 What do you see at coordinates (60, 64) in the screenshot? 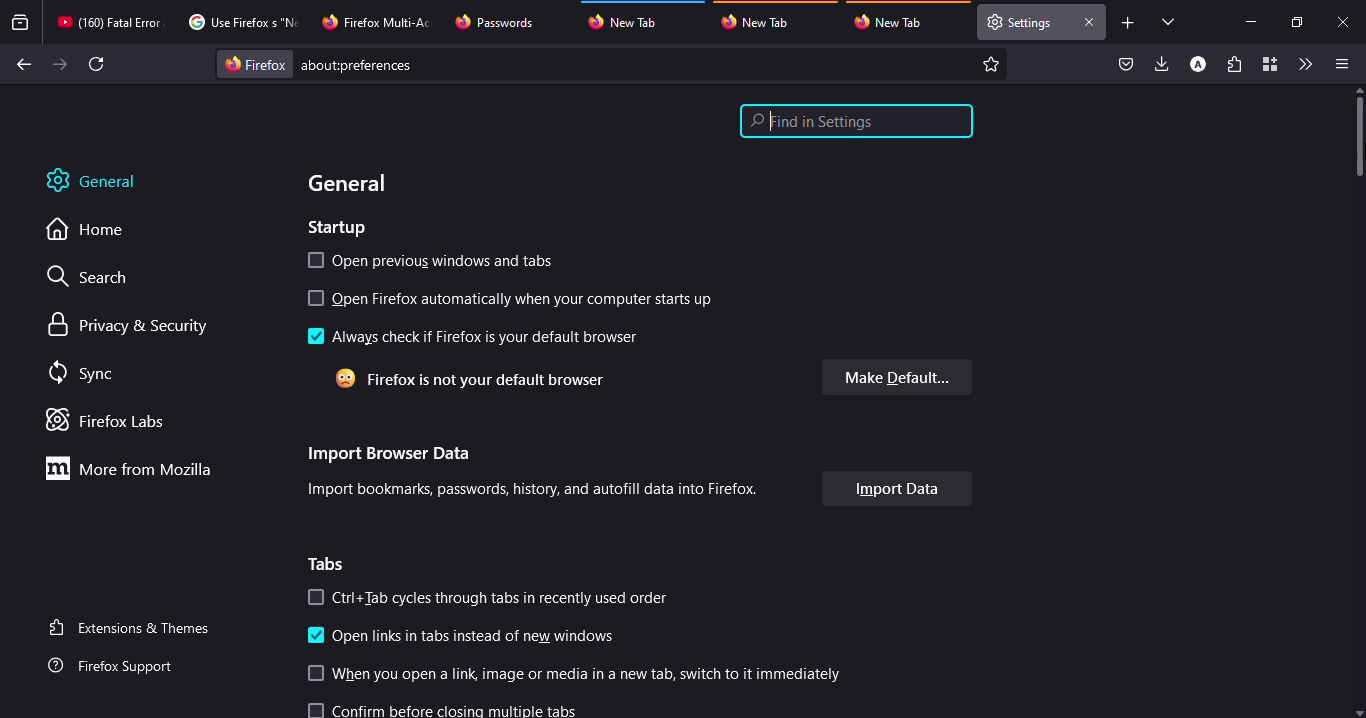
I see `forward` at bounding box center [60, 64].